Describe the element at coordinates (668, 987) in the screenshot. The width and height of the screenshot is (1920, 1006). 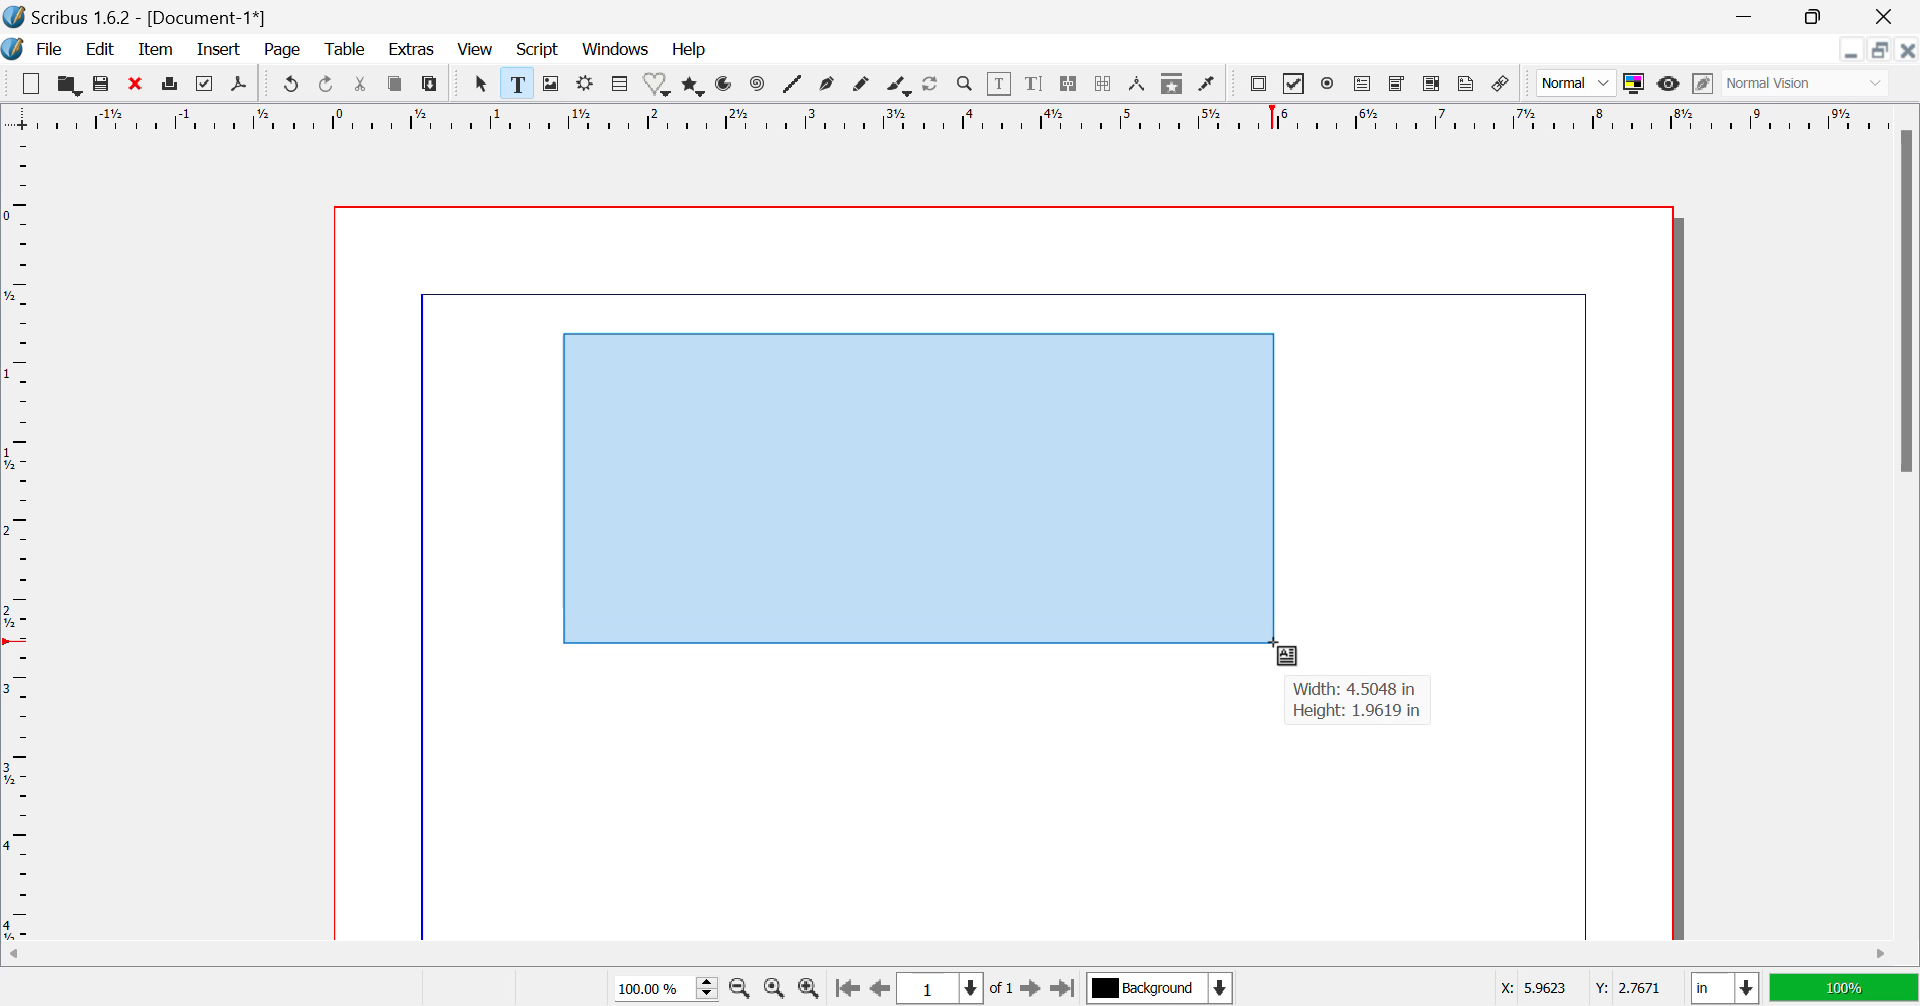
I see `Zoom 100%` at that location.